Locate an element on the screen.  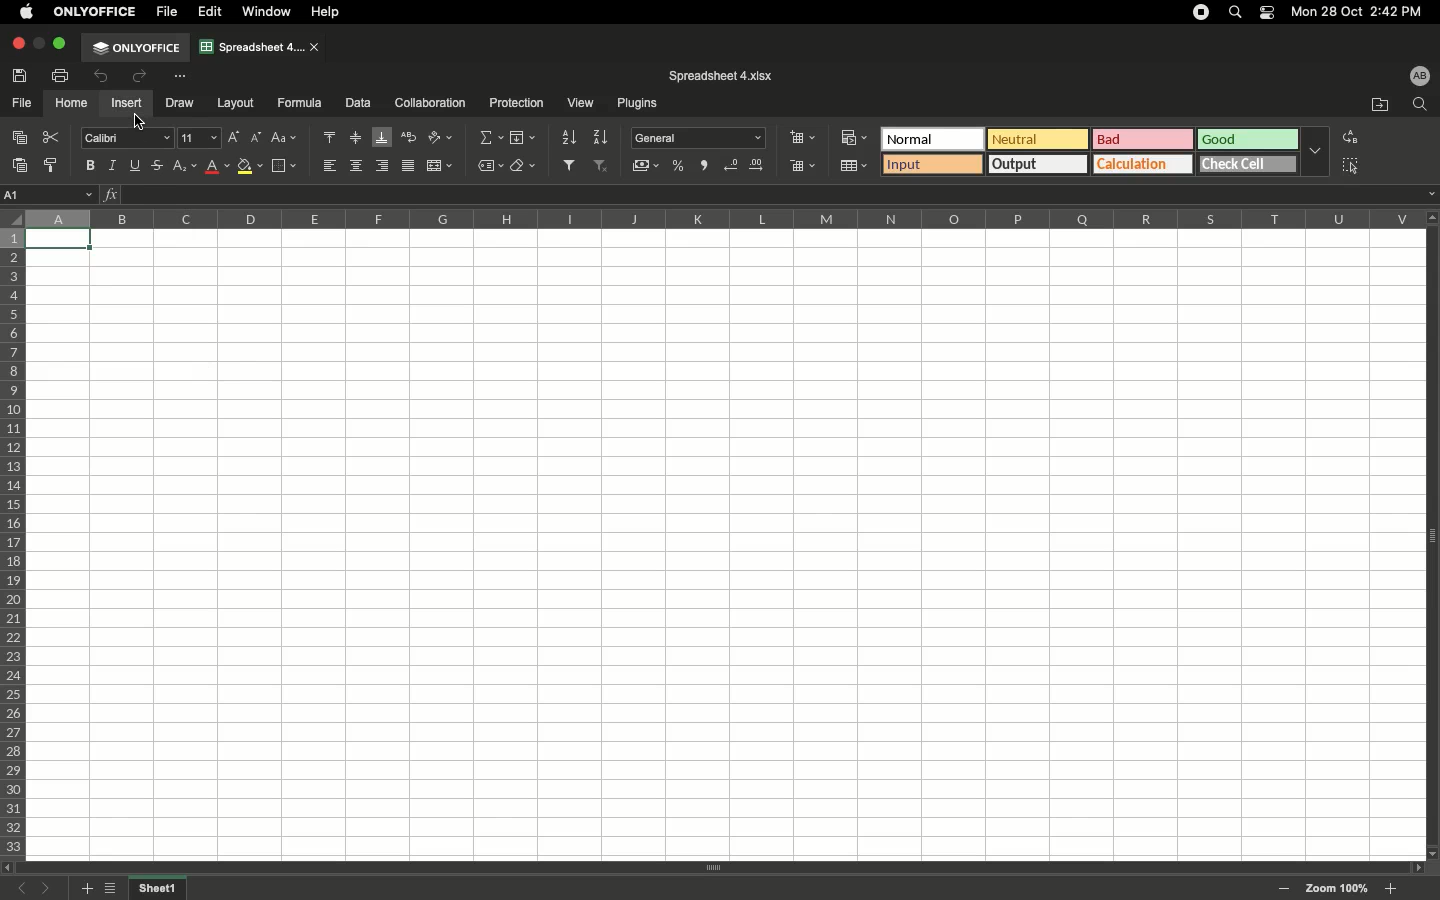
close is located at coordinates (316, 48).